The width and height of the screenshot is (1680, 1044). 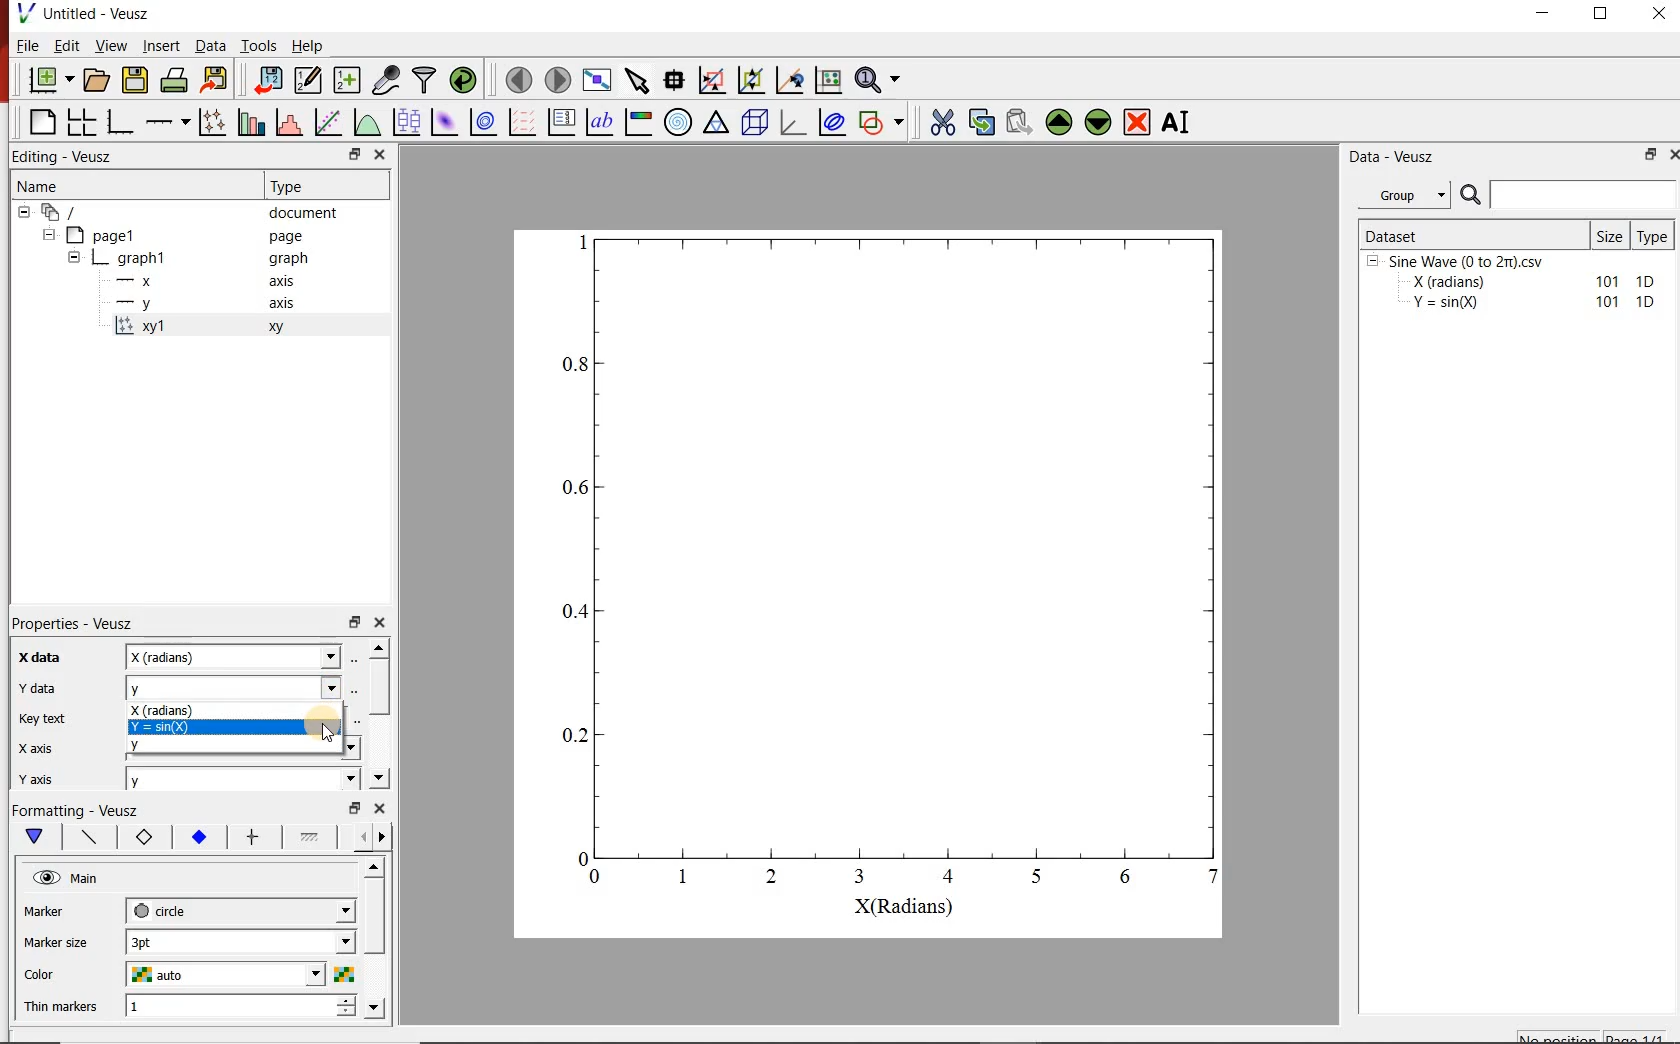 What do you see at coordinates (793, 121) in the screenshot?
I see `3d graph` at bounding box center [793, 121].